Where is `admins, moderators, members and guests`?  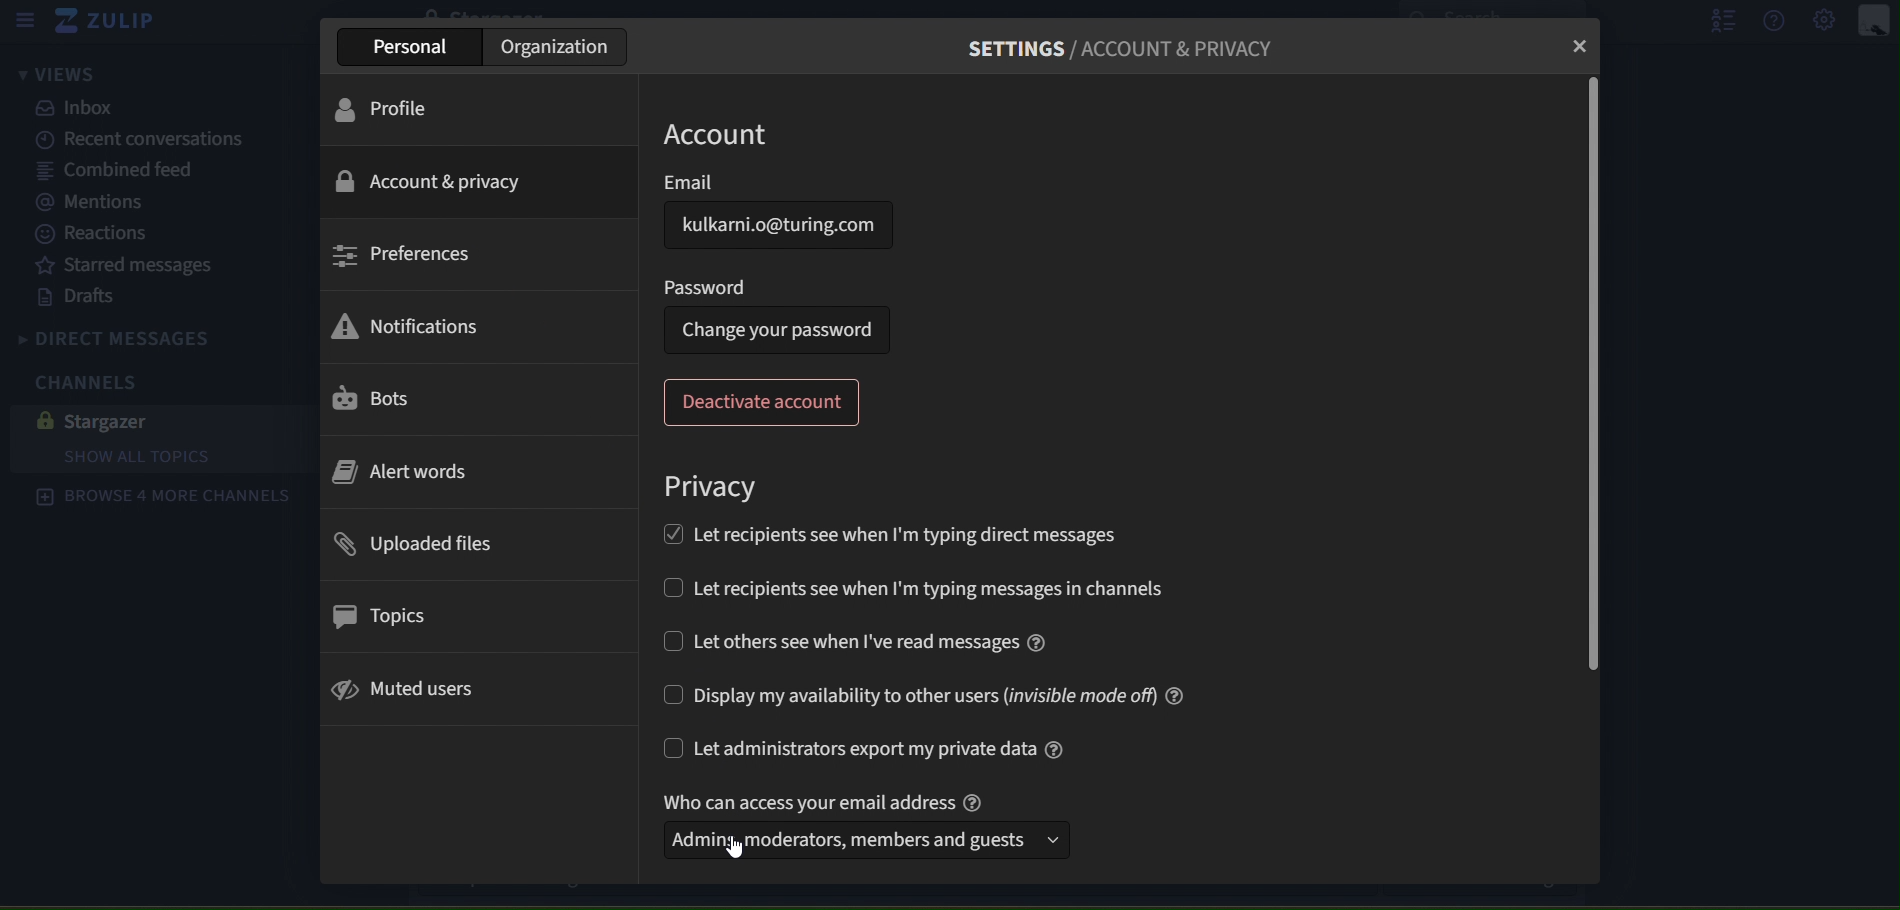 admins, moderators, members and guests is located at coordinates (850, 842).